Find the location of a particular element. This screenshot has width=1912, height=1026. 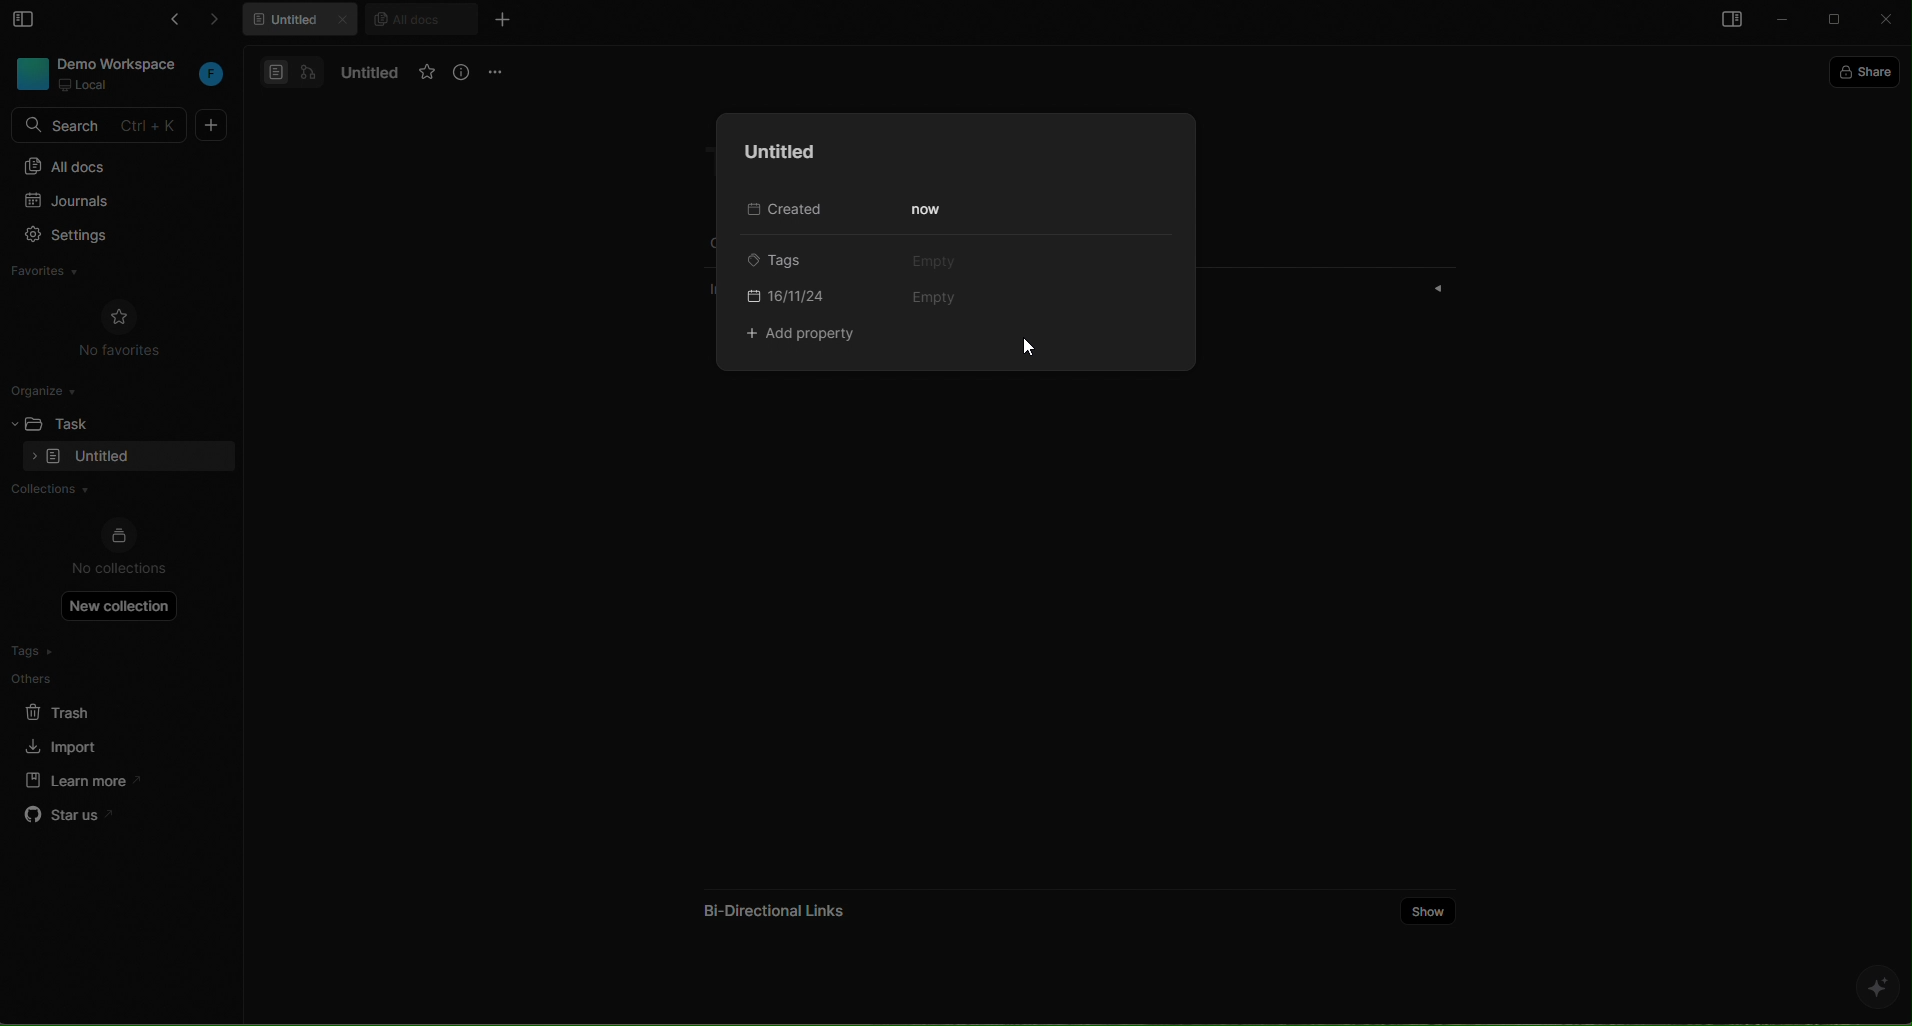

new doc is located at coordinates (212, 125).